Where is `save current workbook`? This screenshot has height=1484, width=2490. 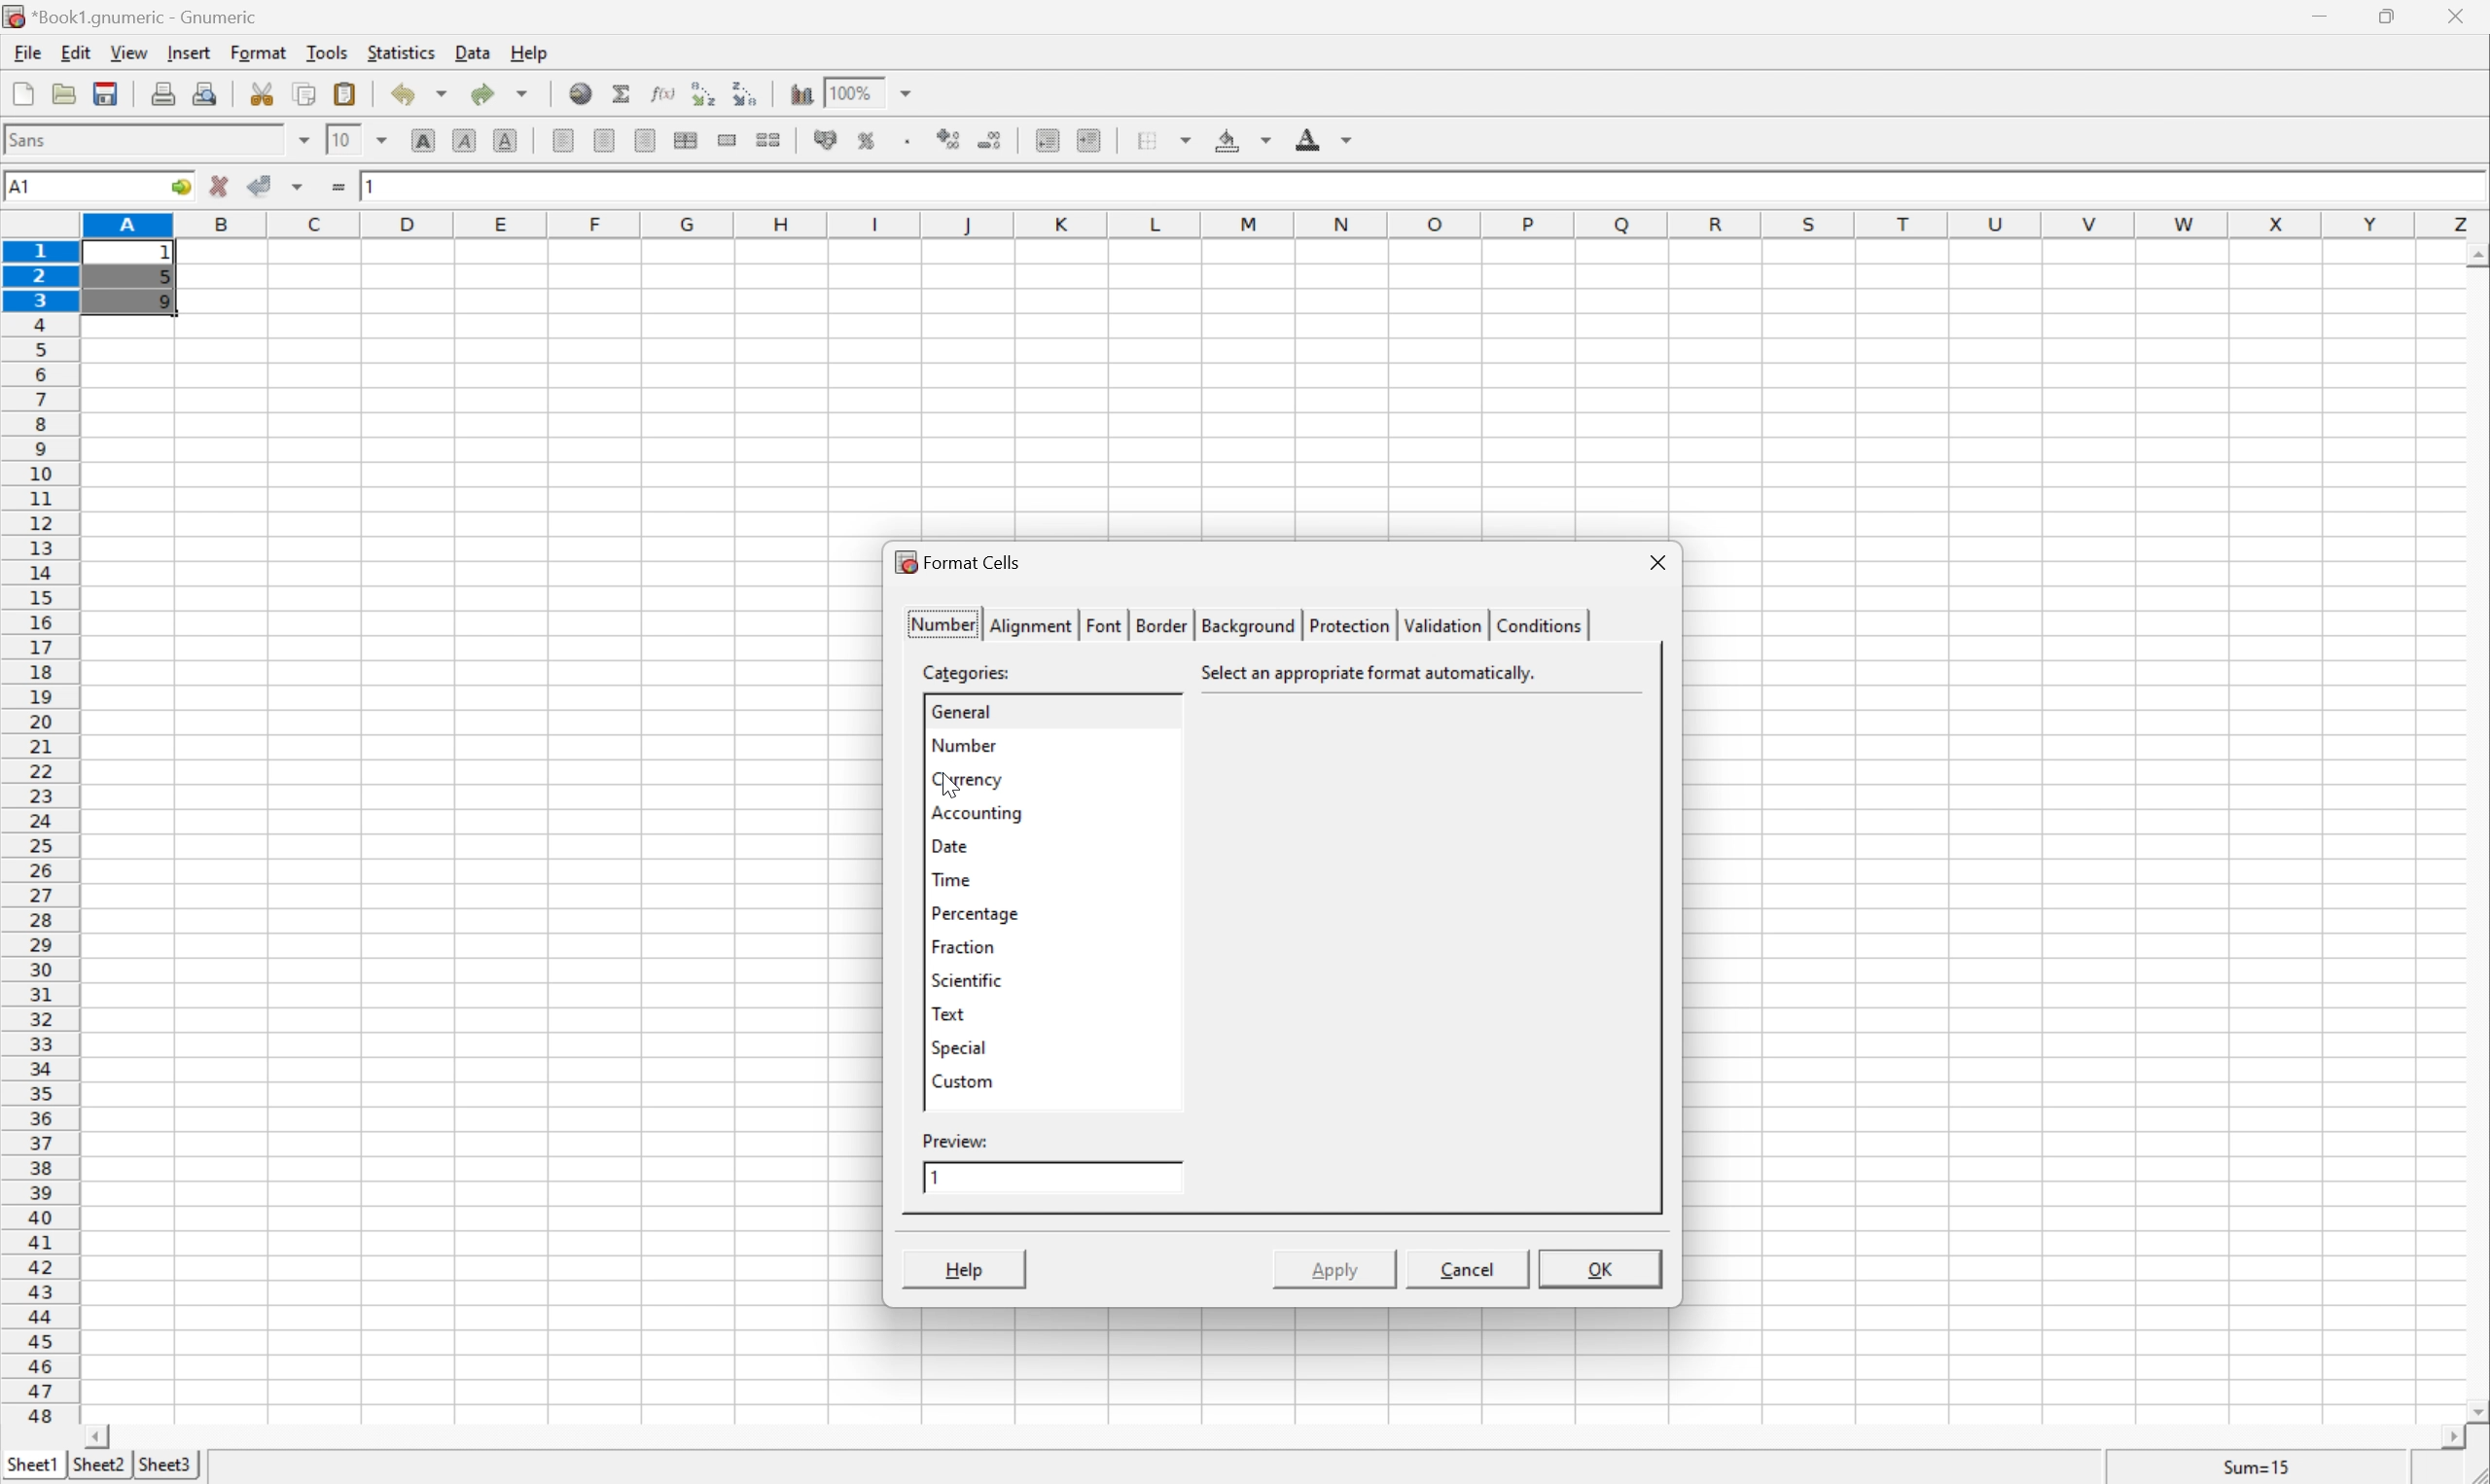
save current workbook is located at coordinates (106, 93).